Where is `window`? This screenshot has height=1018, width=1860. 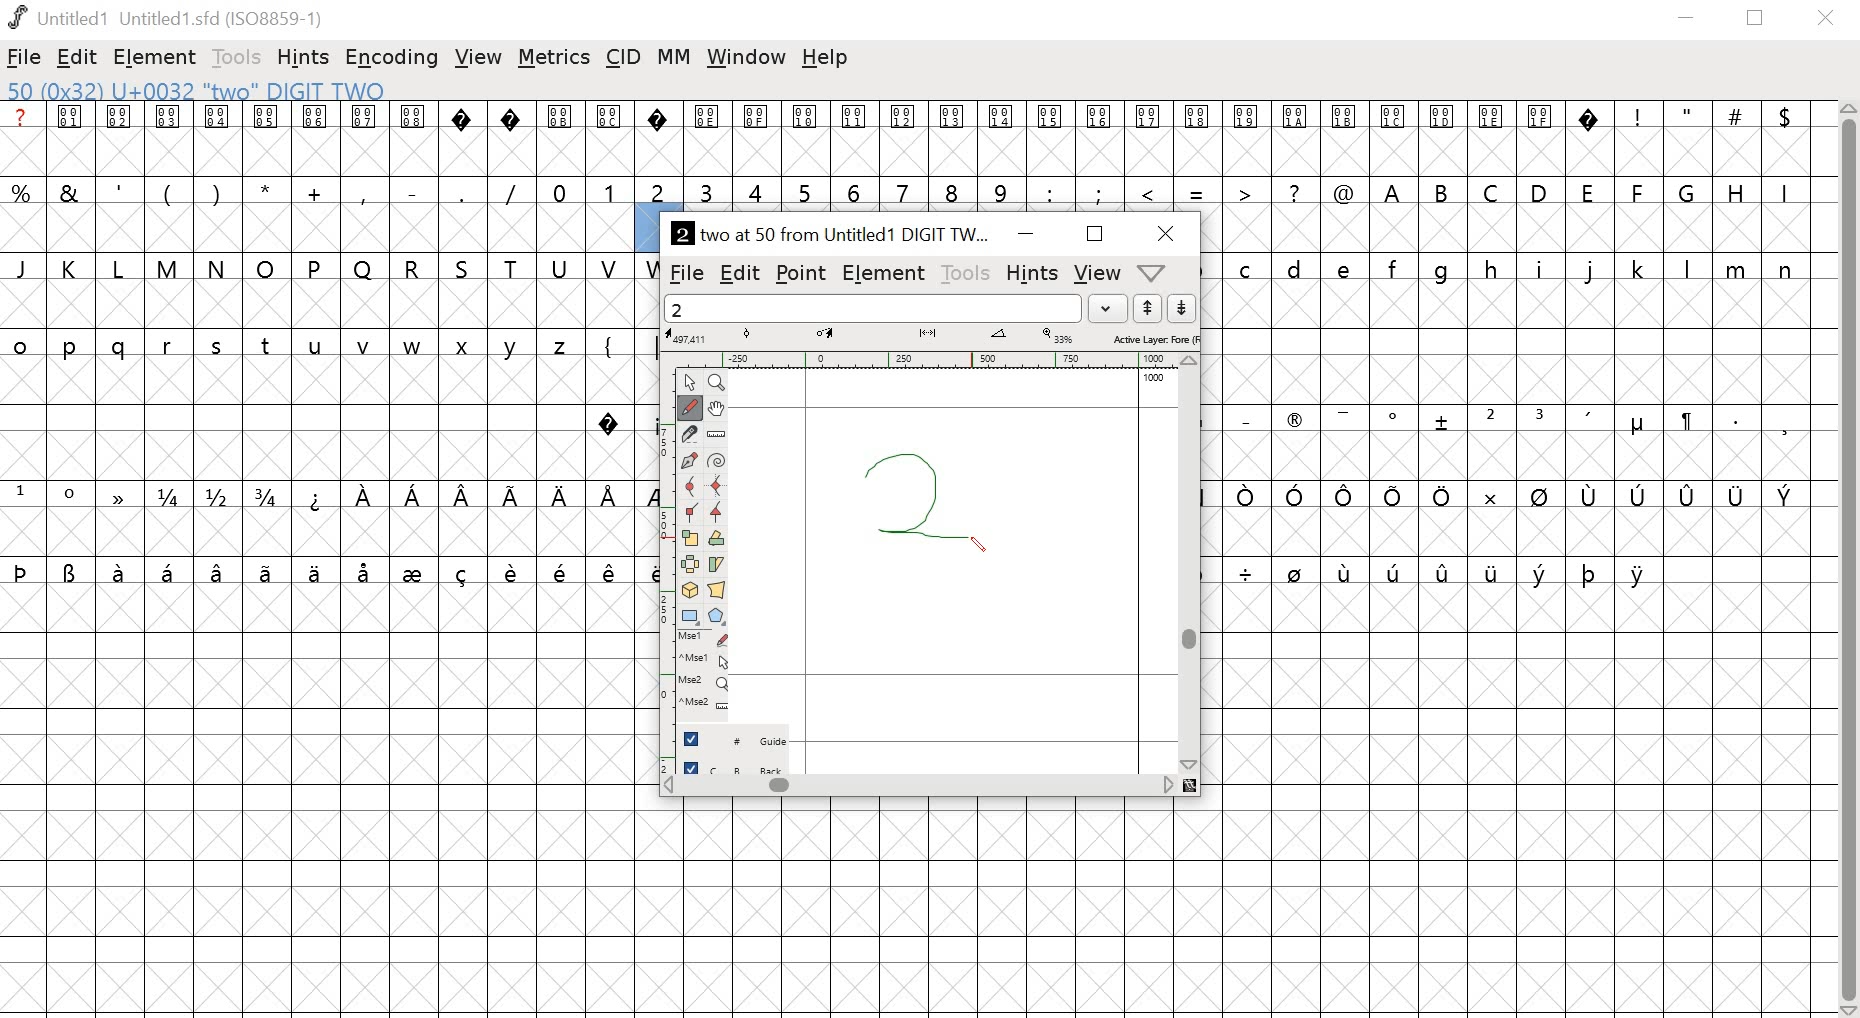
window is located at coordinates (746, 60).